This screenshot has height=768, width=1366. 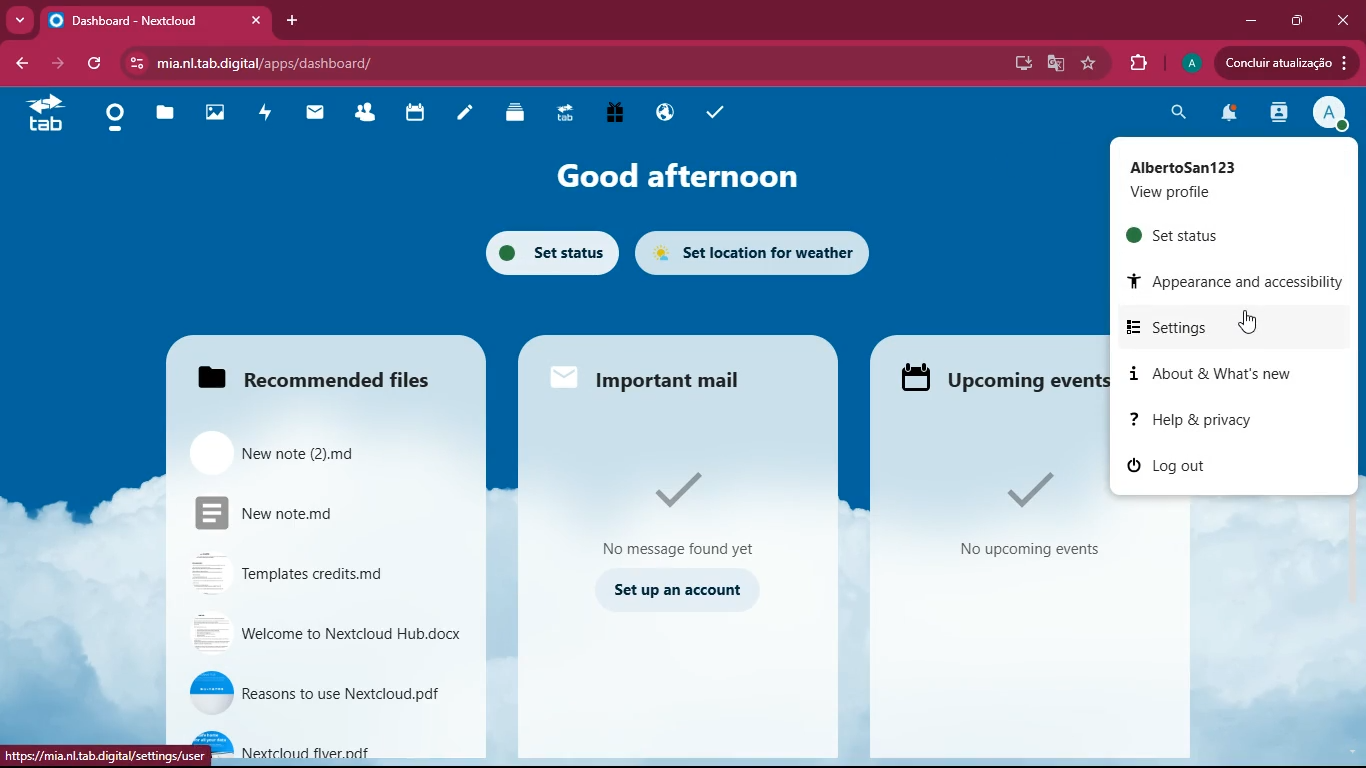 I want to click on mail, so click(x=310, y=114).